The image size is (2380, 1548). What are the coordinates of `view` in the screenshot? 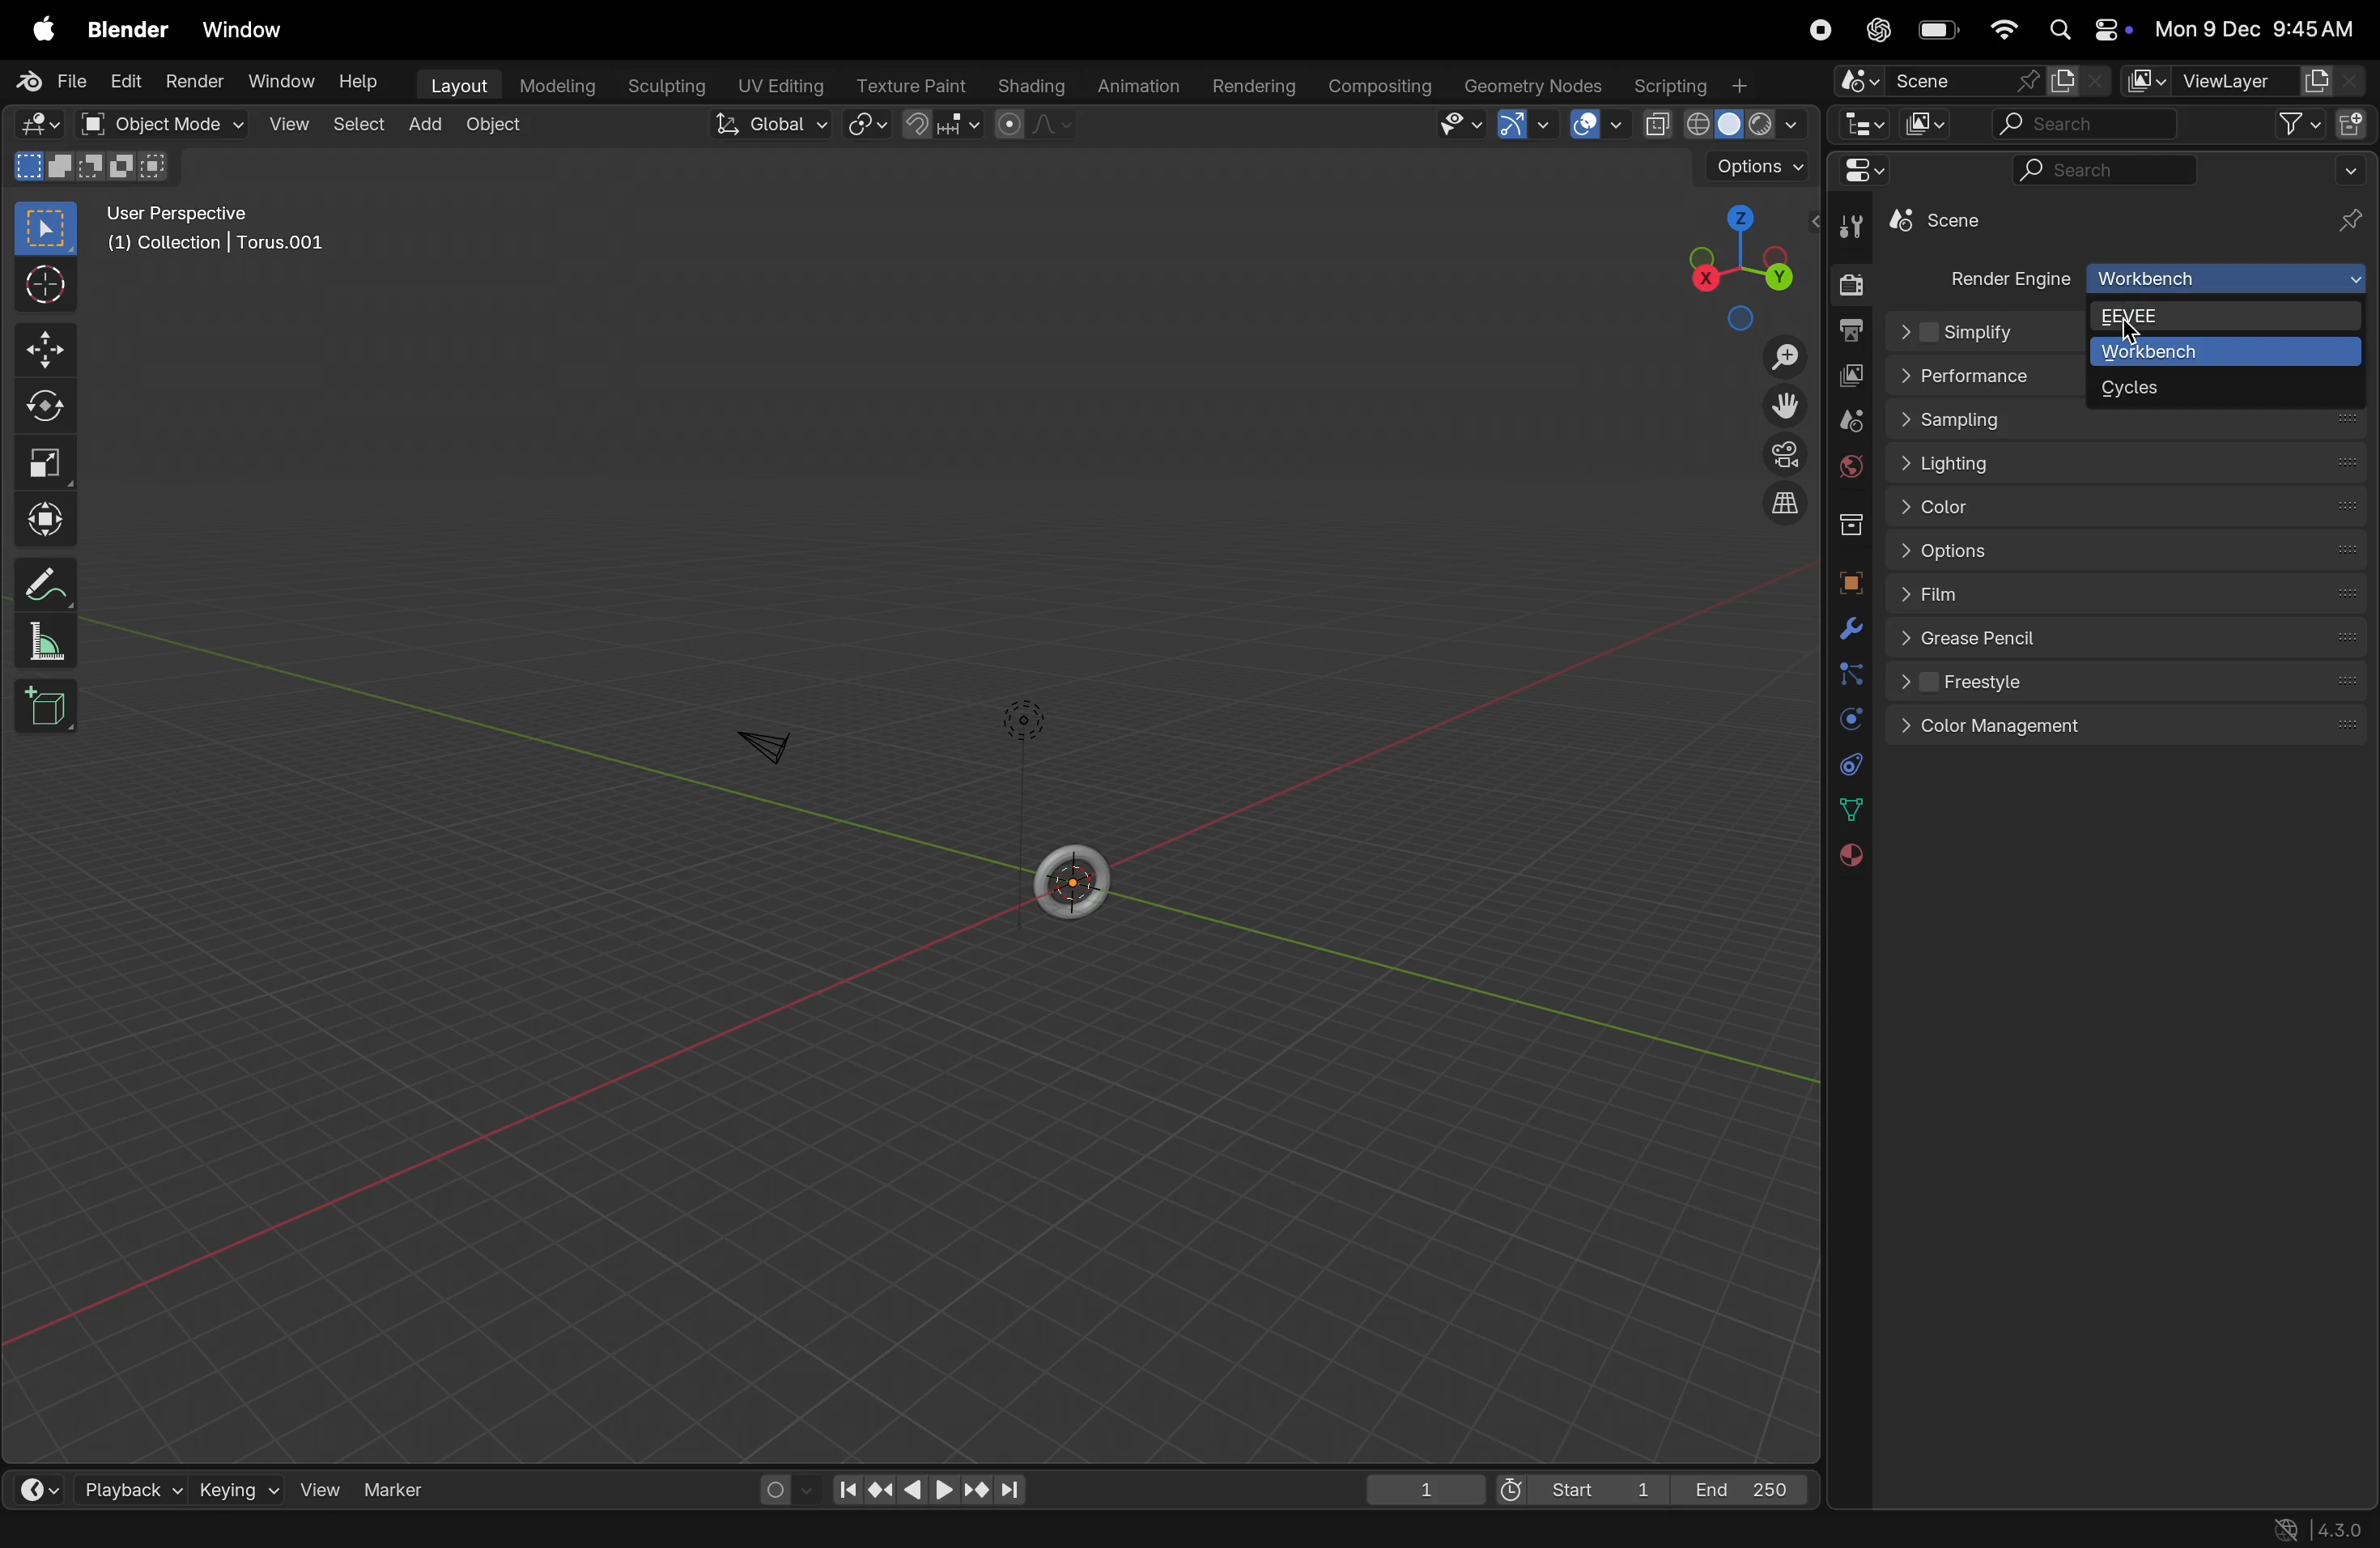 It's located at (1467, 126).